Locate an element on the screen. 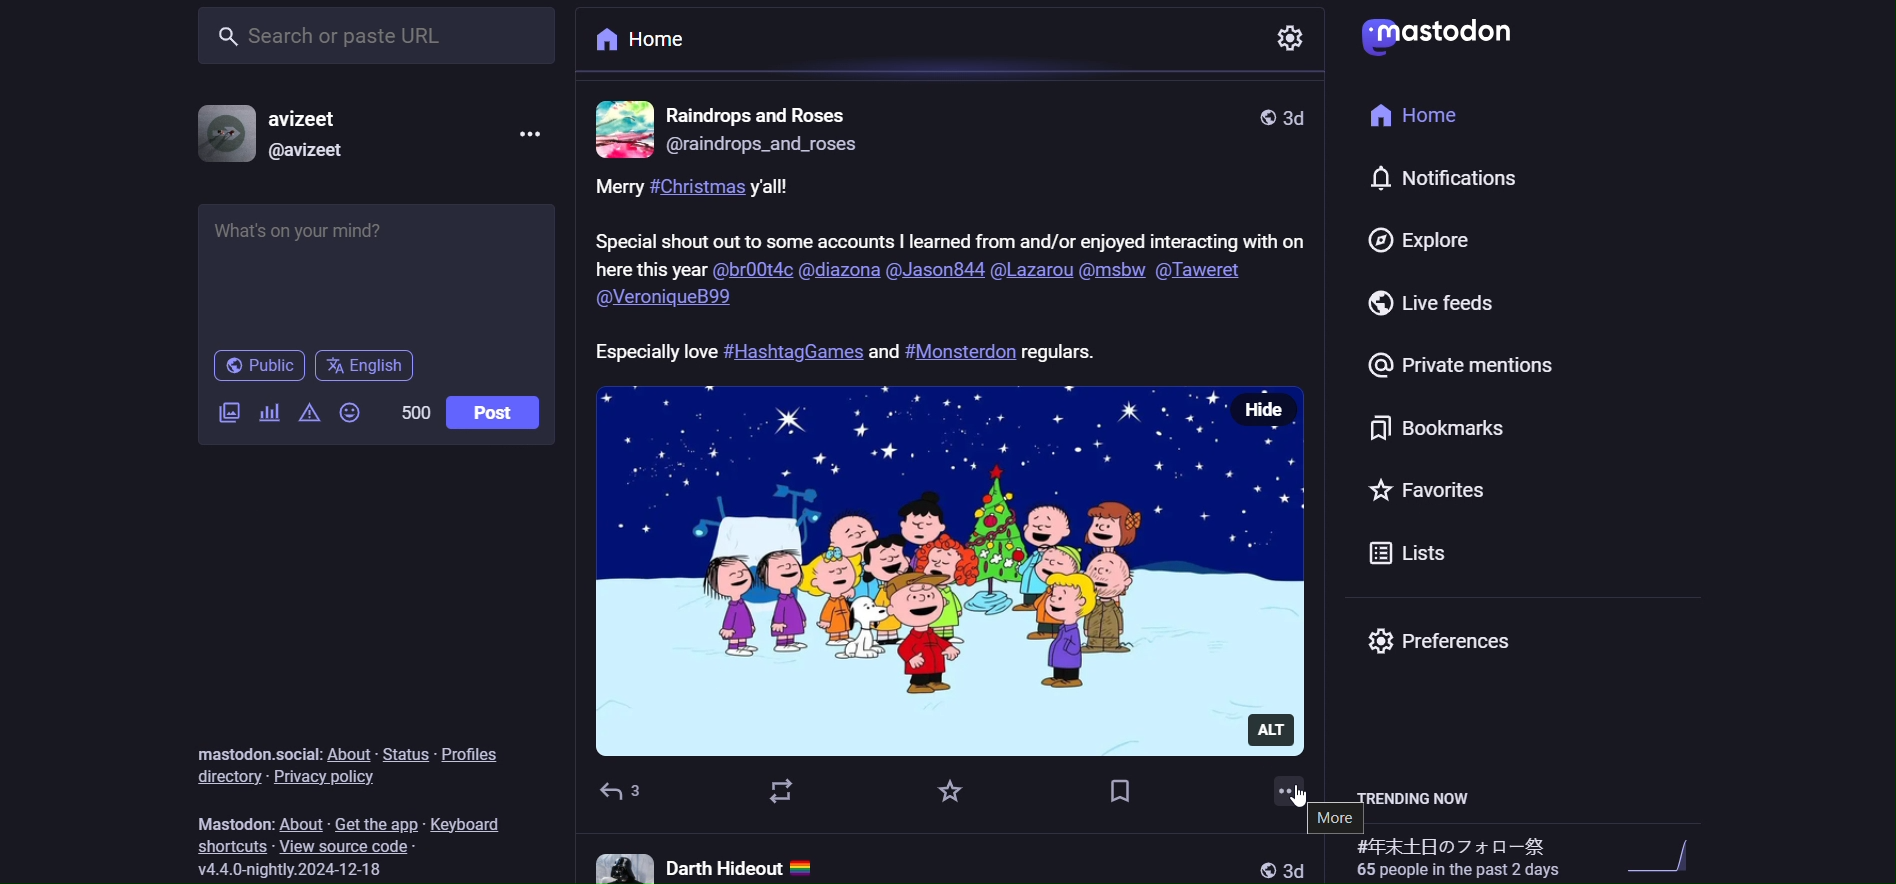 The width and height of the screenshot is (1896, 884). more is located at coordinates (1337, 820).